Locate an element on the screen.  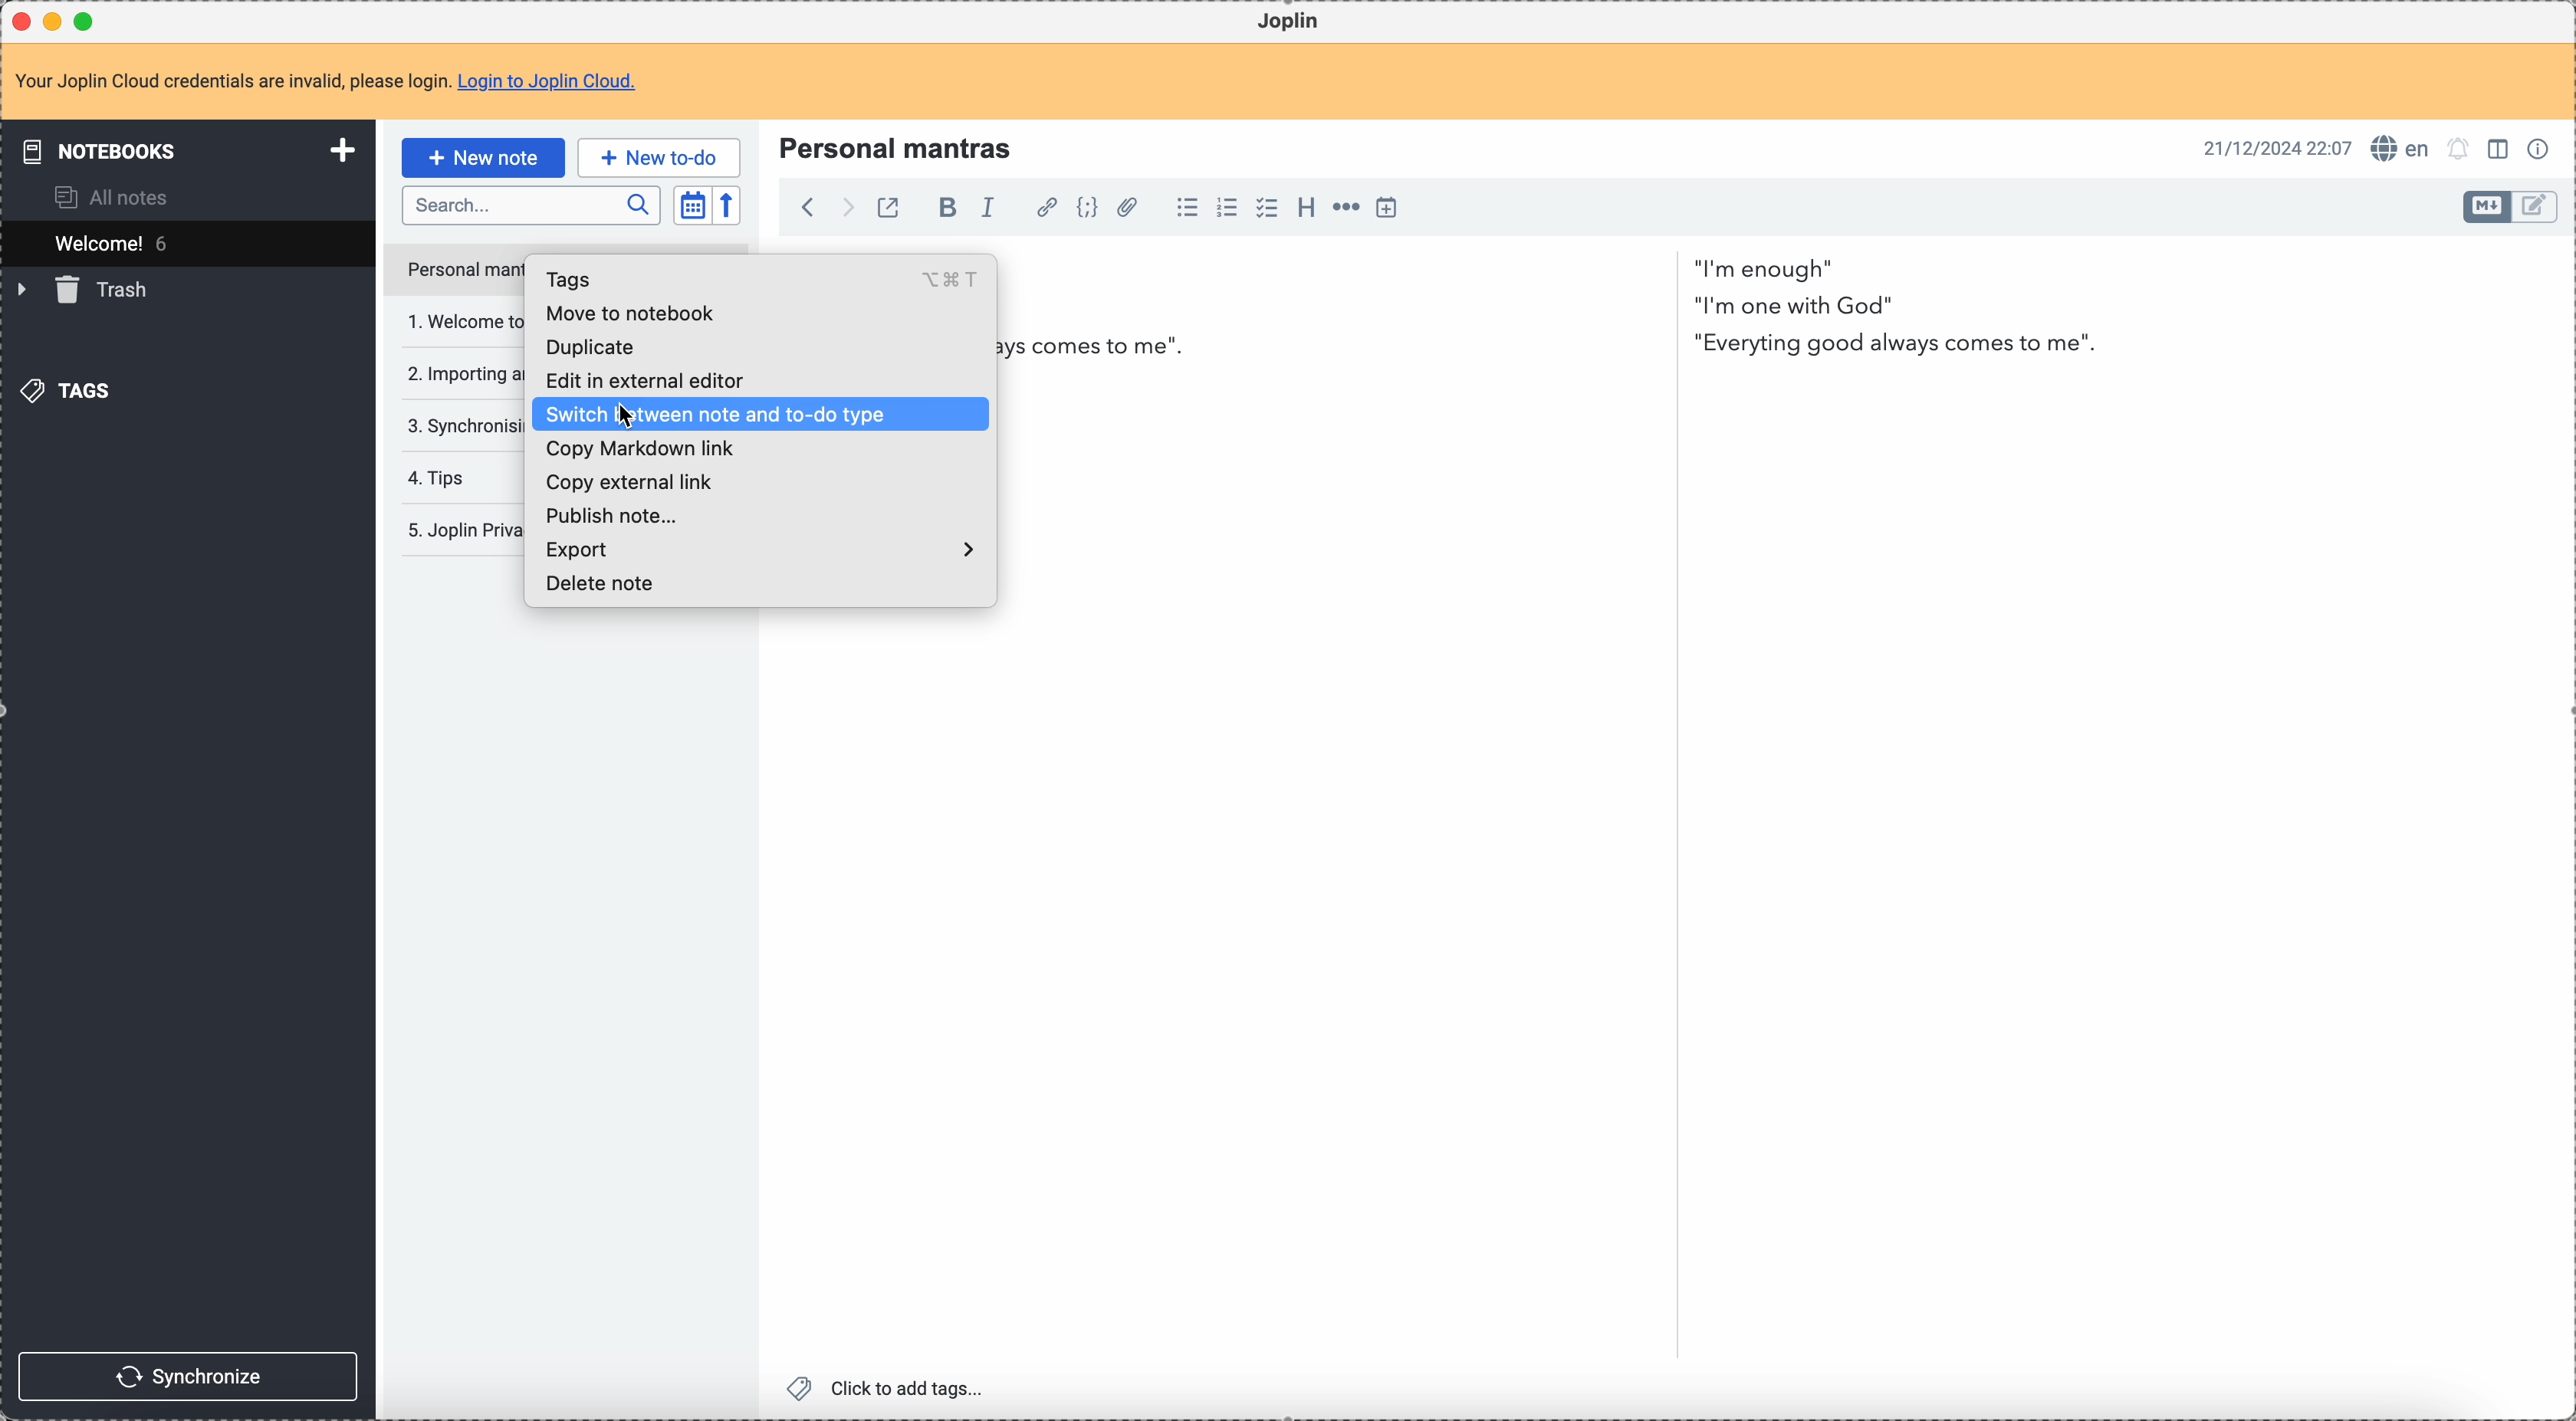
importing and exporting notes is located at coordinates (462, 378).